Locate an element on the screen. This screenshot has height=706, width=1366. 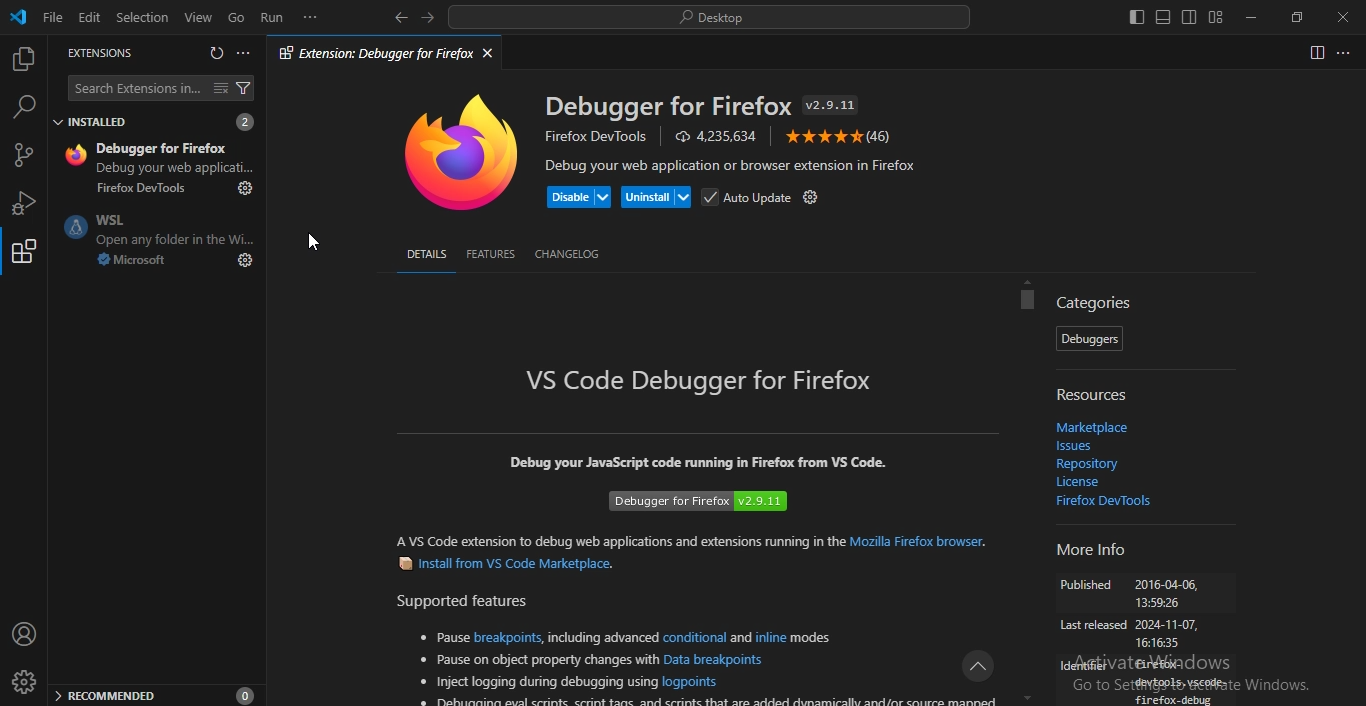
file is located at coordinates (52, 17).